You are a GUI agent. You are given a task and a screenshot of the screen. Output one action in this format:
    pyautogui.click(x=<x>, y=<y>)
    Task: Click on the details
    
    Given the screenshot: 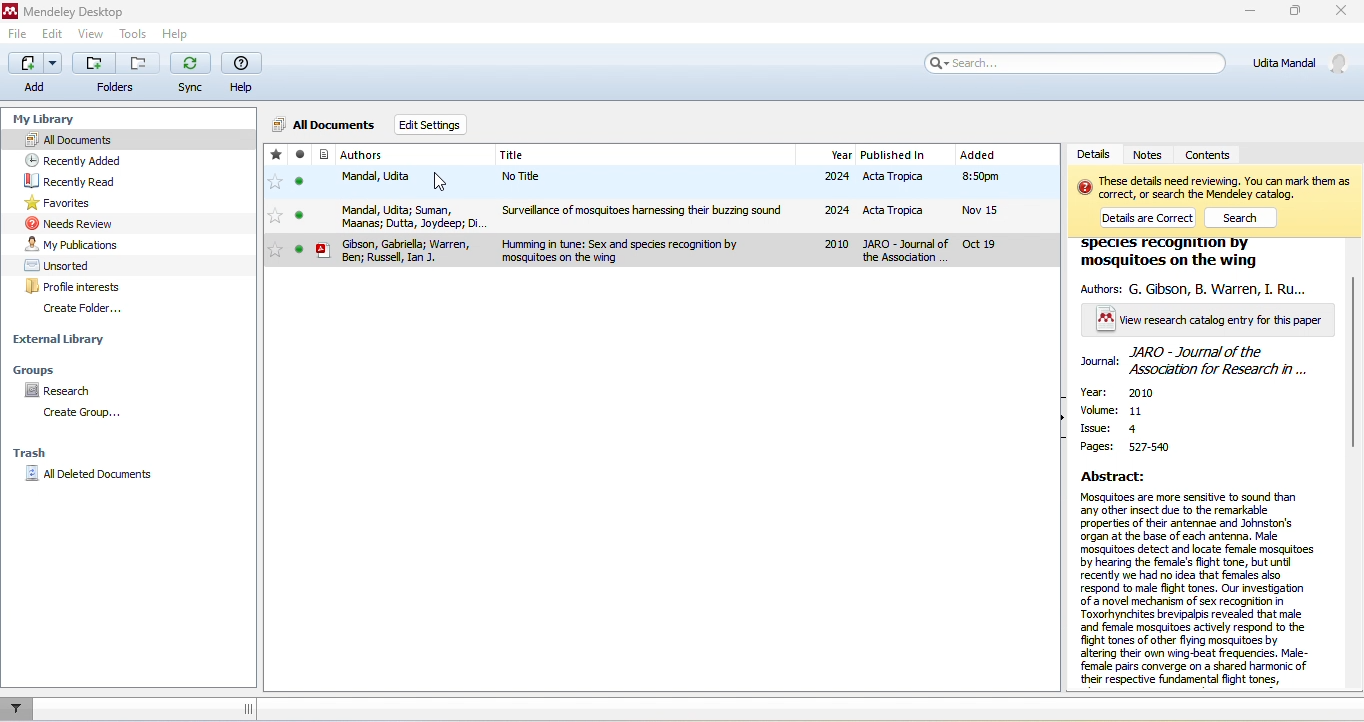 What is the action you would take?
    pyautogui.click(x=1092, y=153)
    